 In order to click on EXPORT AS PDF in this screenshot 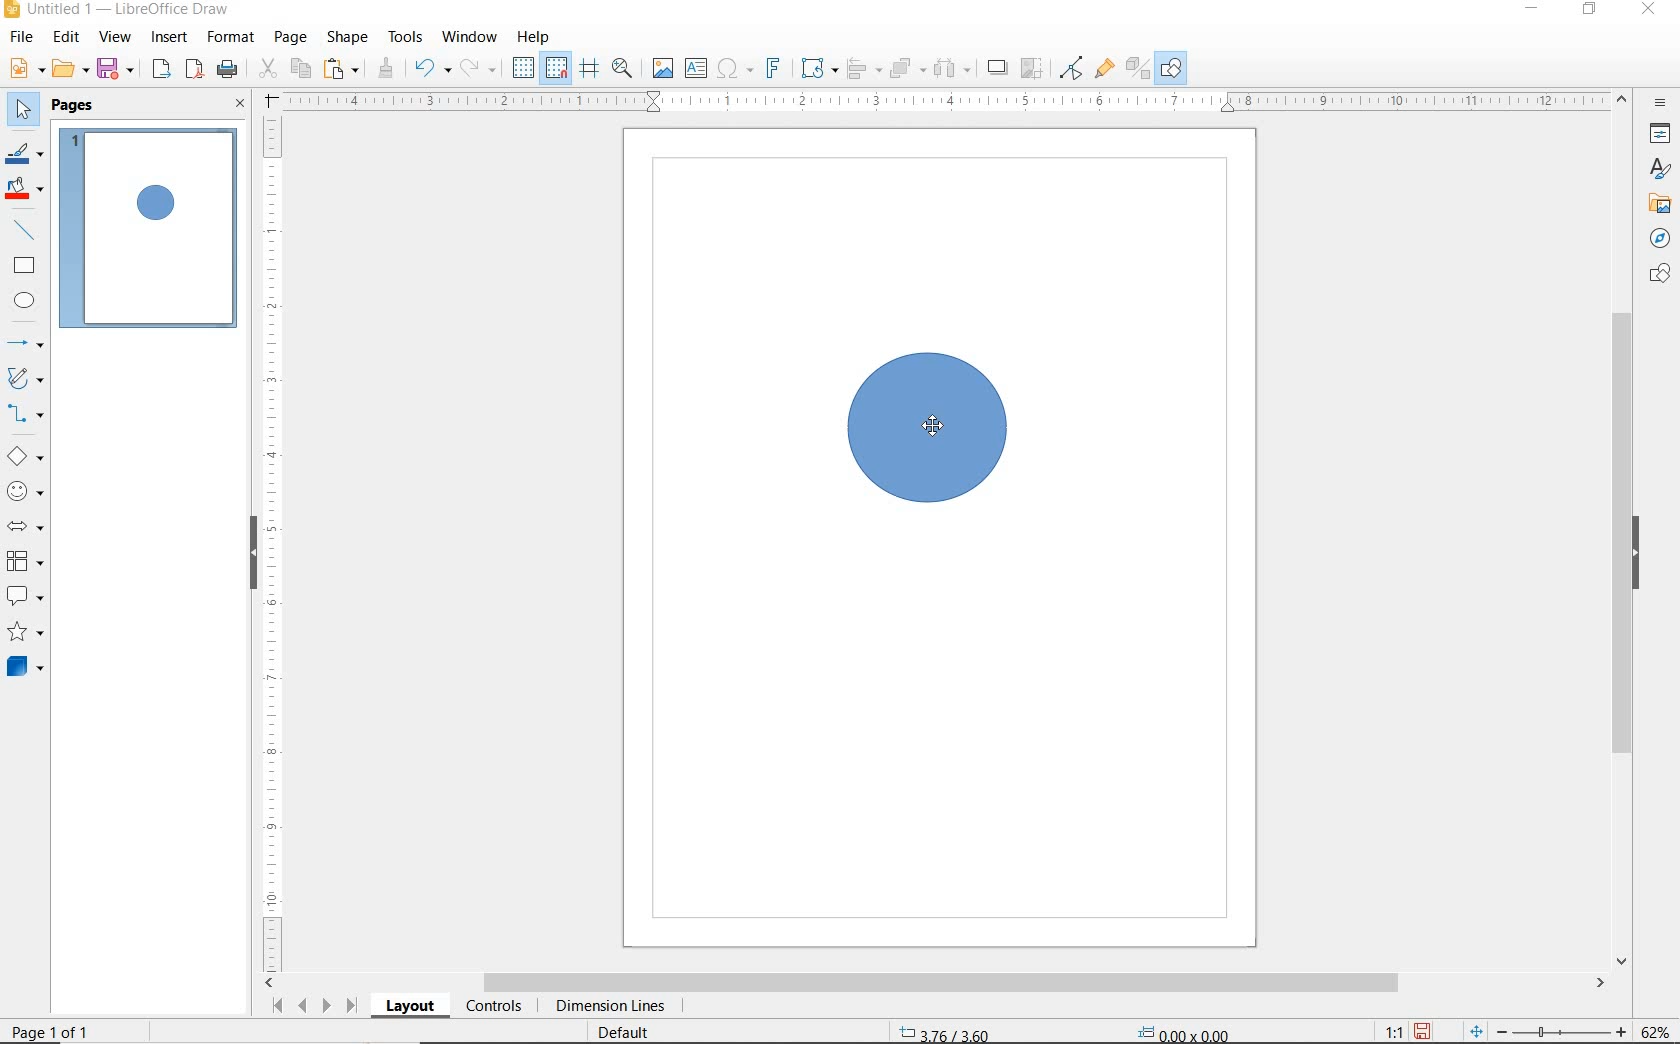, I will do `click(194, 69)`.